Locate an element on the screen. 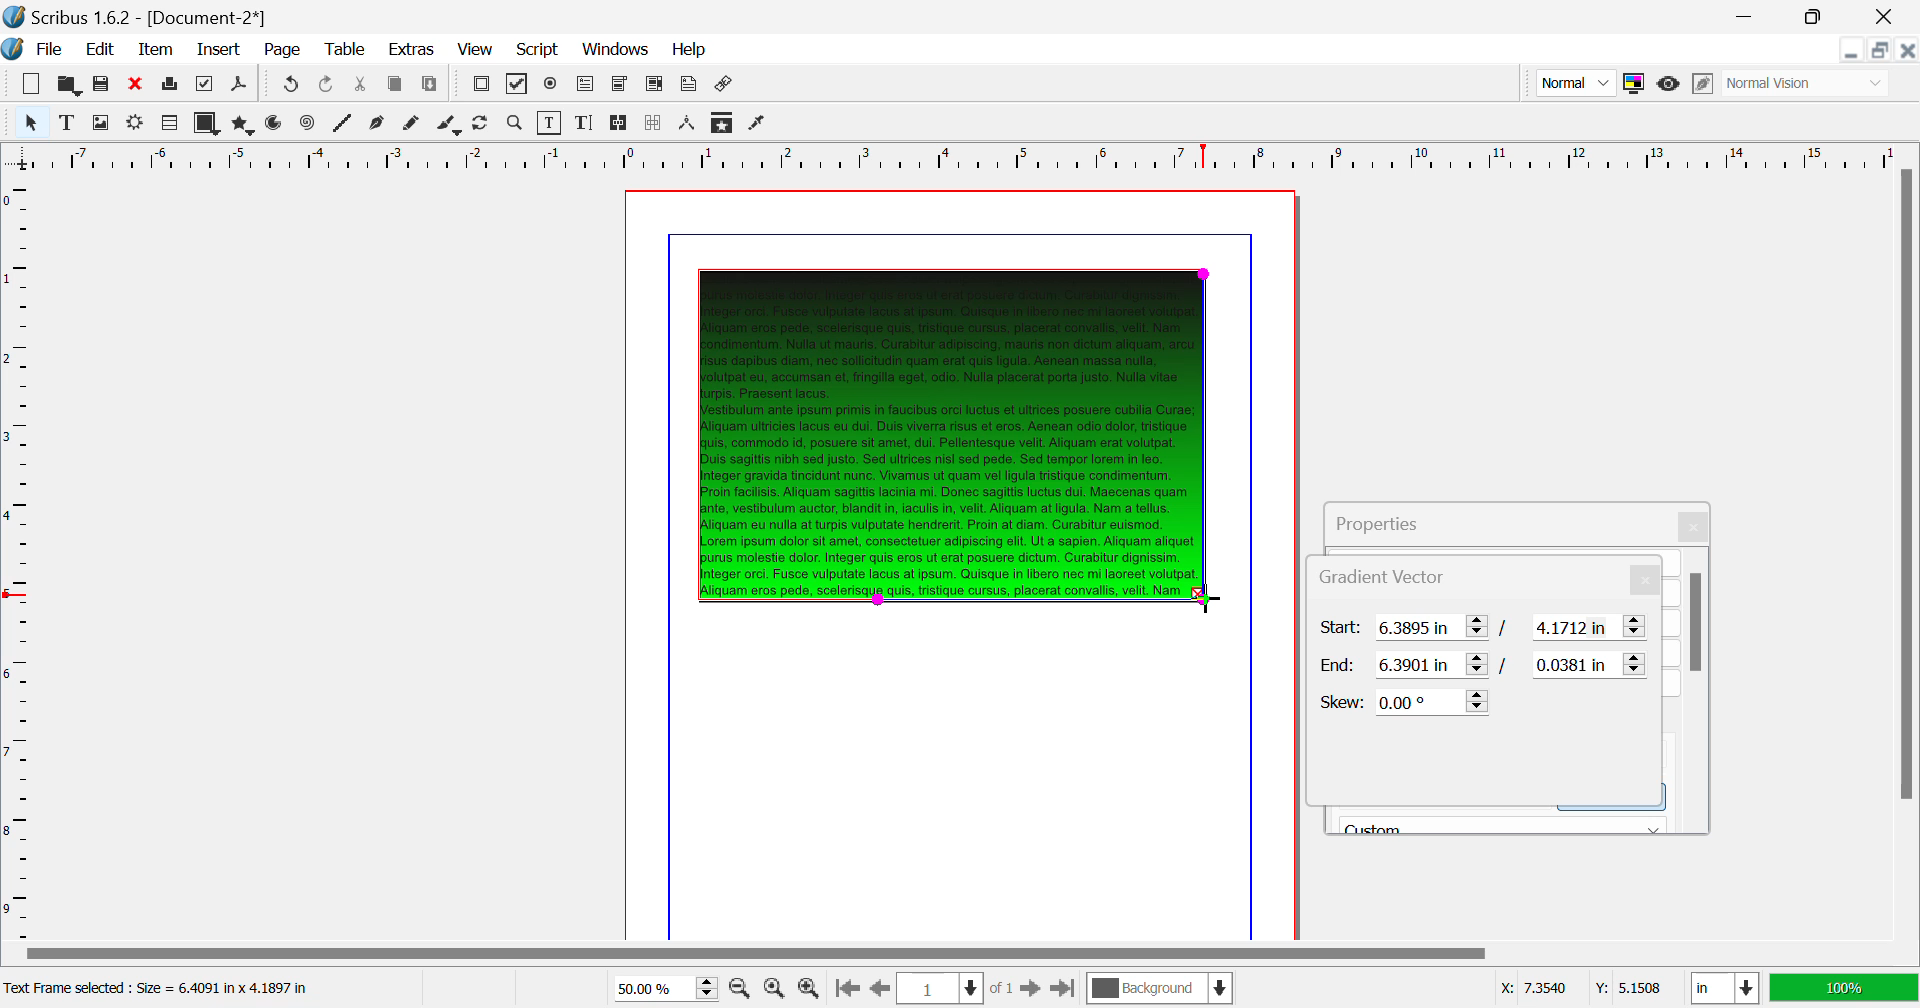  Spiral is located at coordinates (307, 124).